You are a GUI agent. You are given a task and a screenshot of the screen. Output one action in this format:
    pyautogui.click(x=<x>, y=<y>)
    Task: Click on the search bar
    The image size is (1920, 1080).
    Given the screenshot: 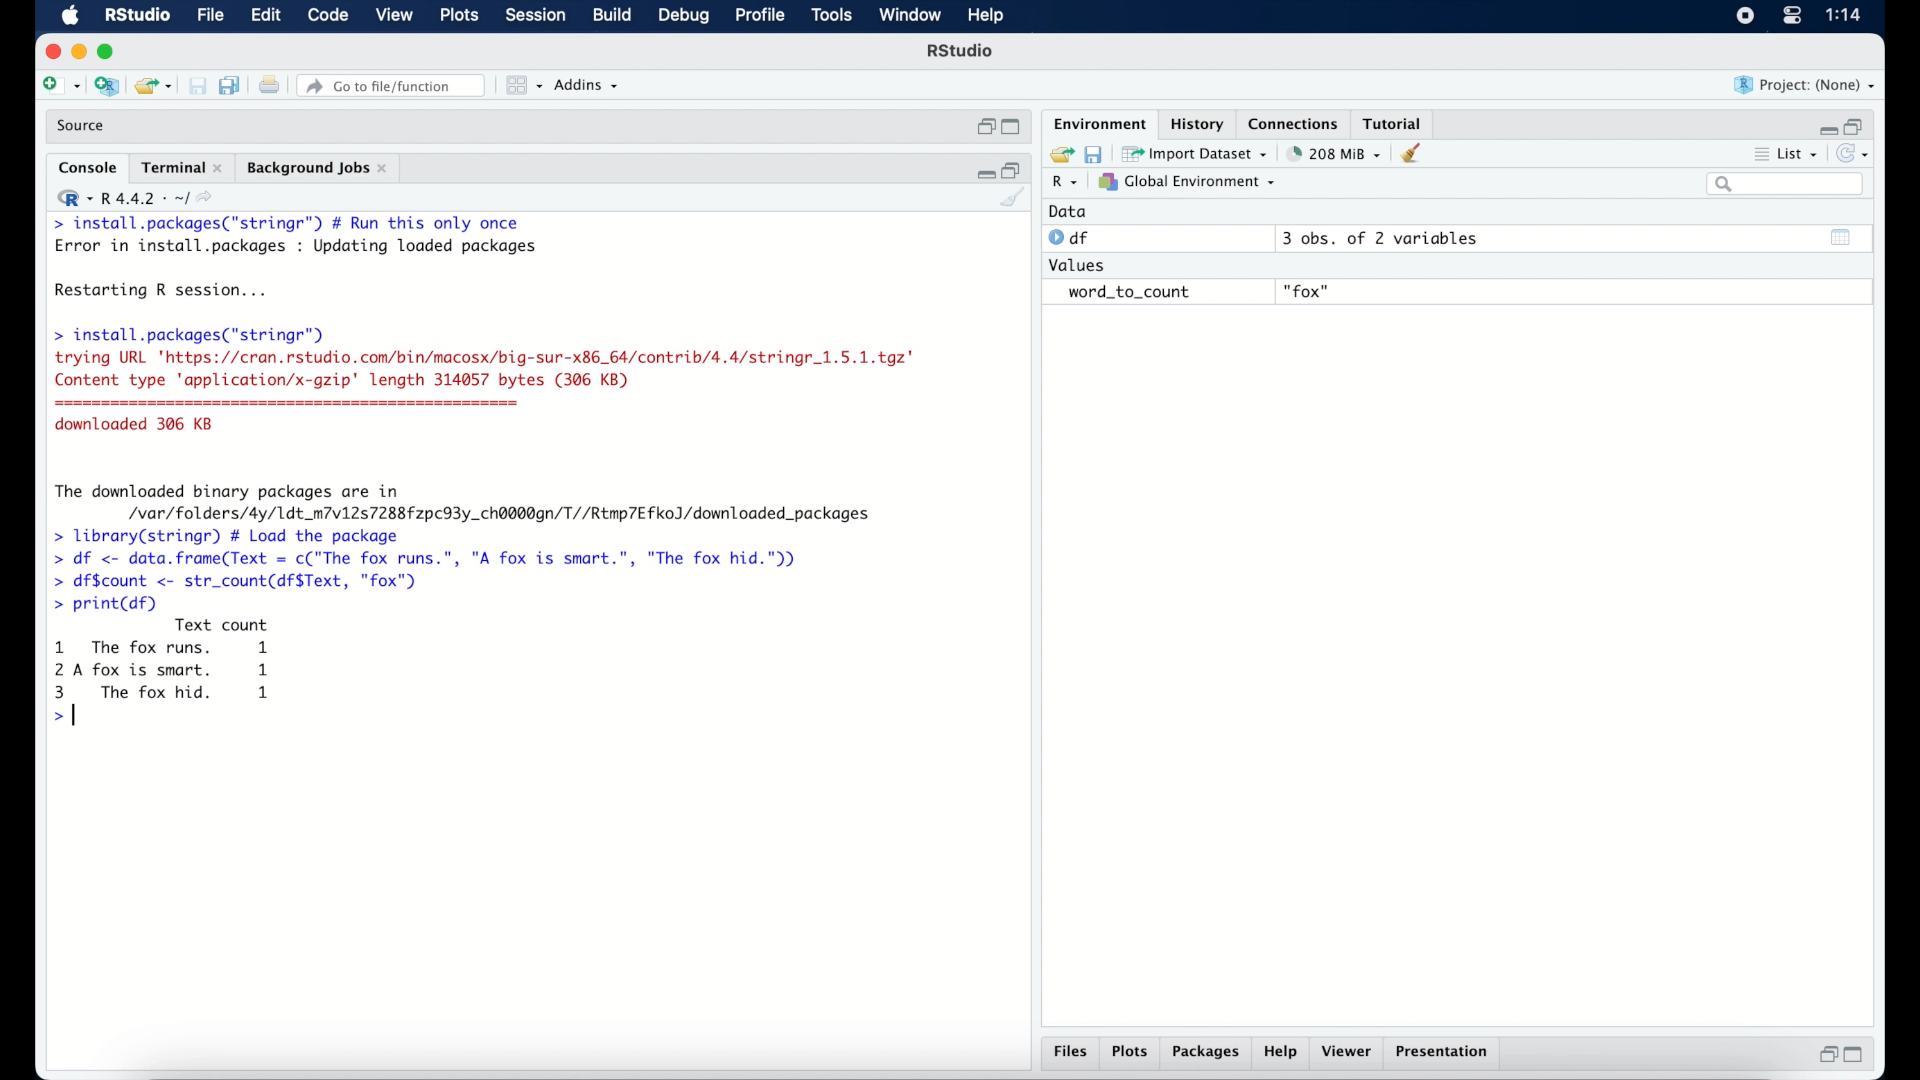 What is the action you would take?
    pyautogui.click(x=1788, y=184)
    